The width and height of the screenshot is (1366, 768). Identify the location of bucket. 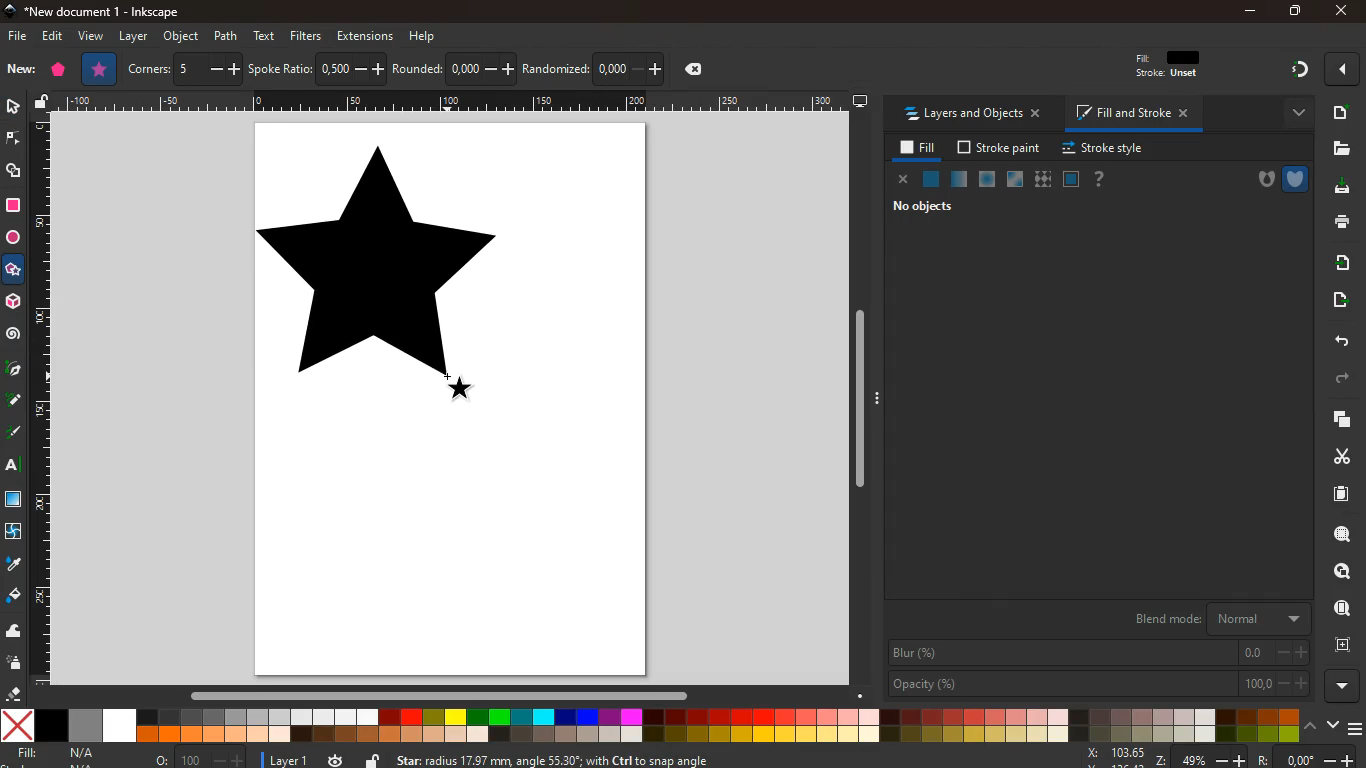
(13, 596).